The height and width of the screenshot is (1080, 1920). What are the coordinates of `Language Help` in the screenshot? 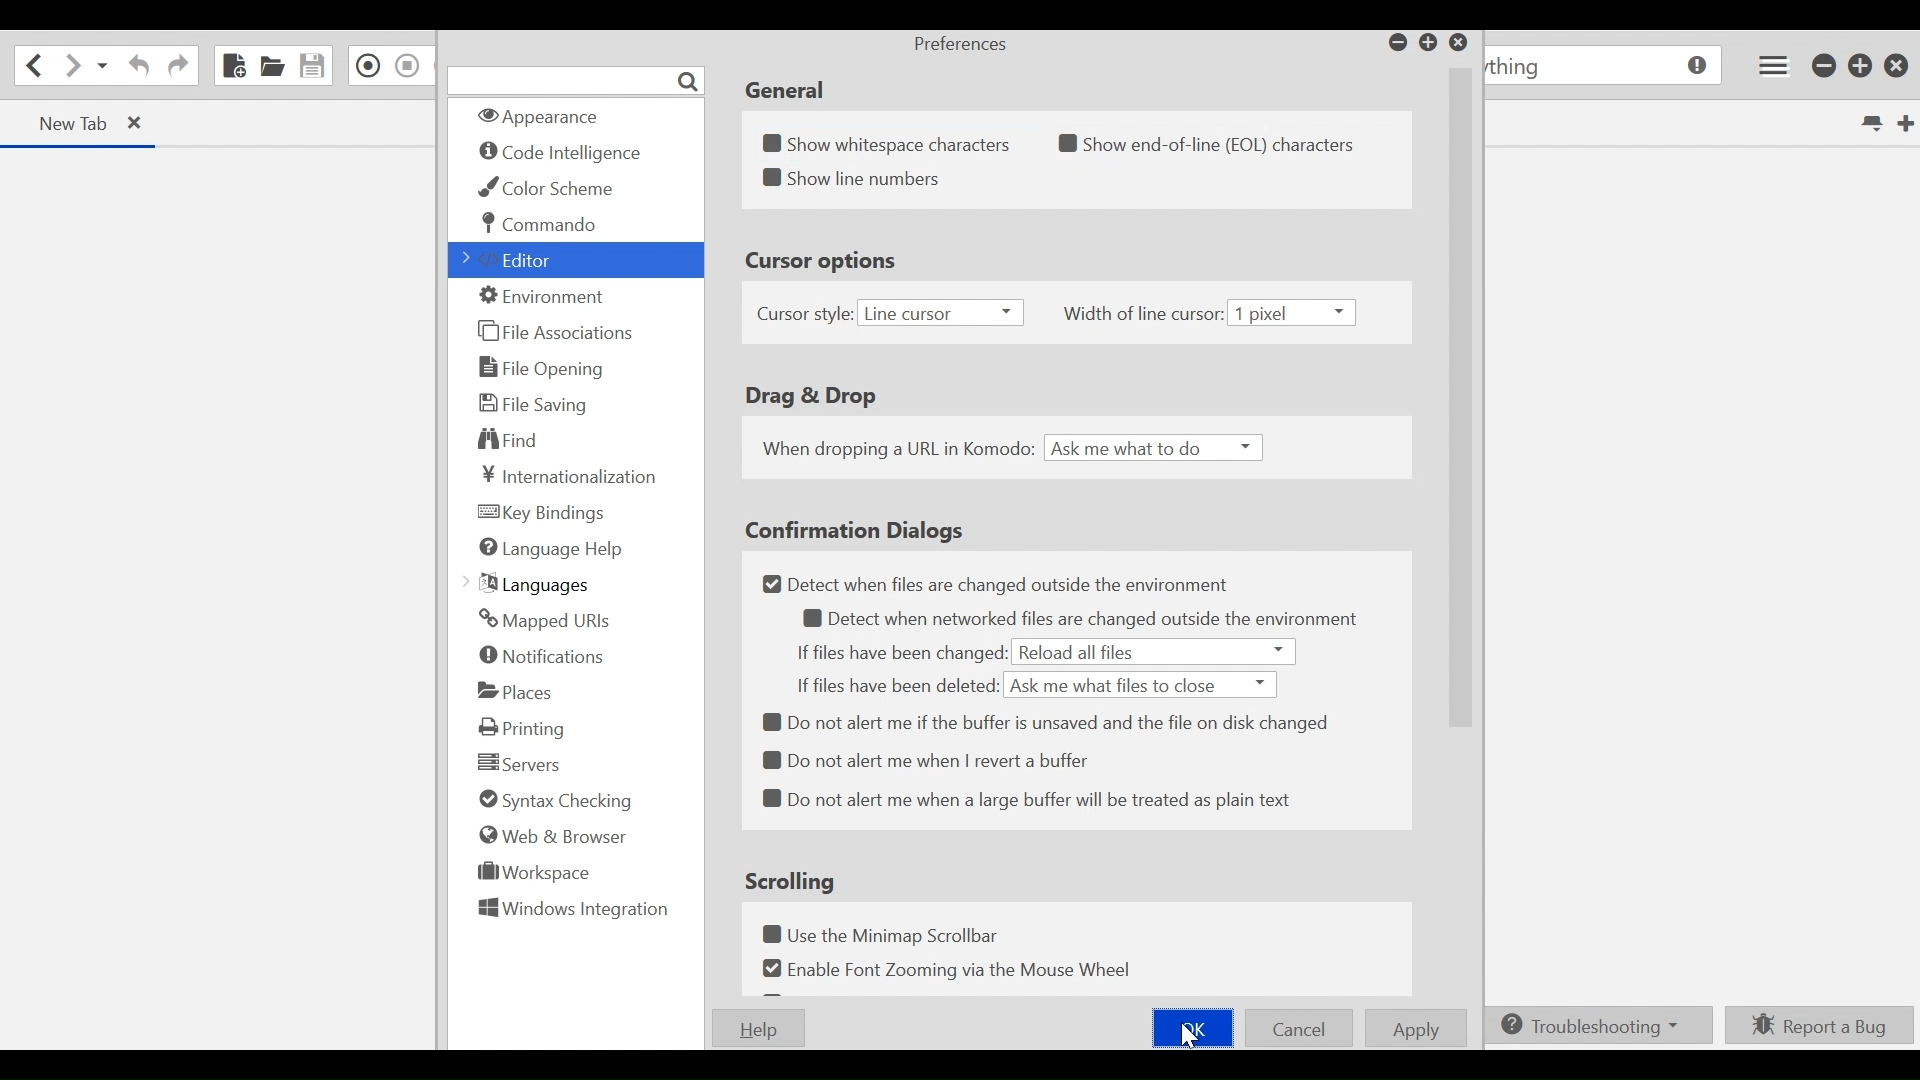 It's located at (550, 548).